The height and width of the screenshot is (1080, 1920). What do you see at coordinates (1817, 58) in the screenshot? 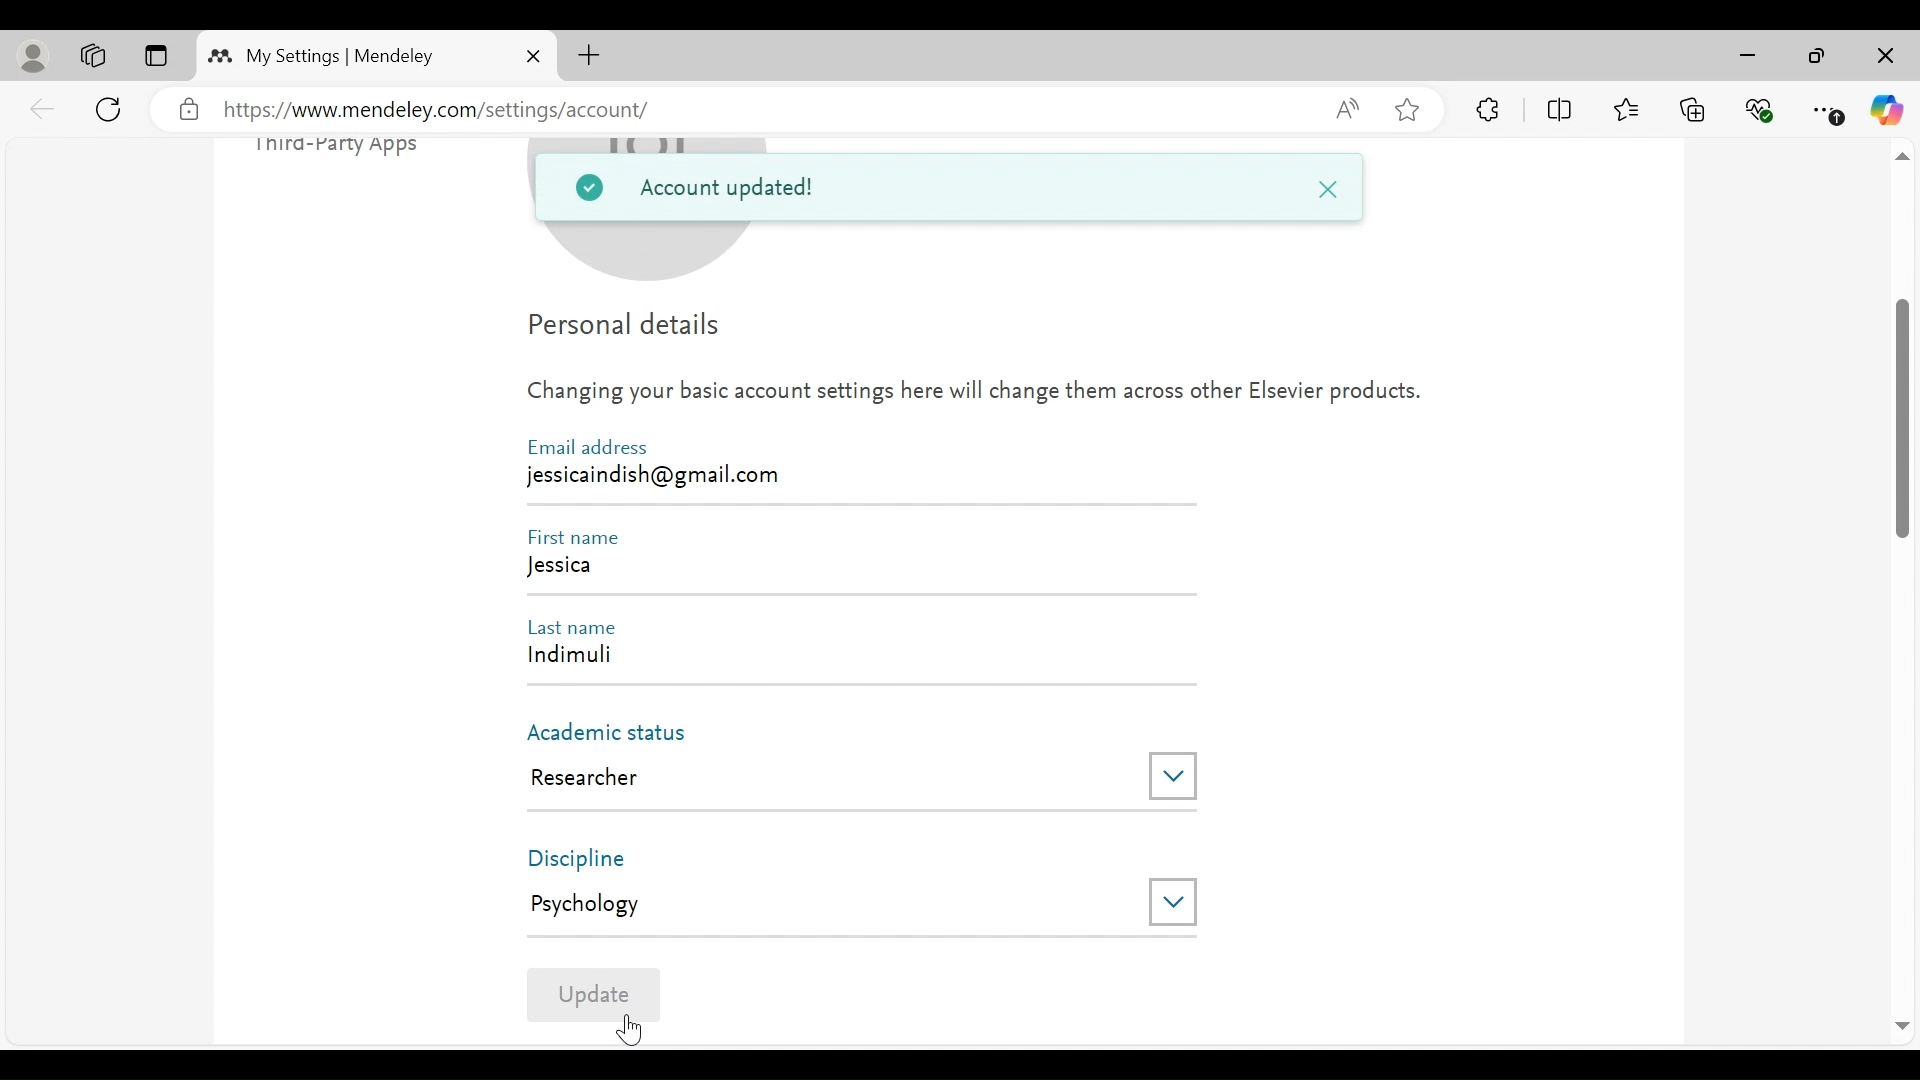
I see `Maximize` at bounding box center [1817, 58].